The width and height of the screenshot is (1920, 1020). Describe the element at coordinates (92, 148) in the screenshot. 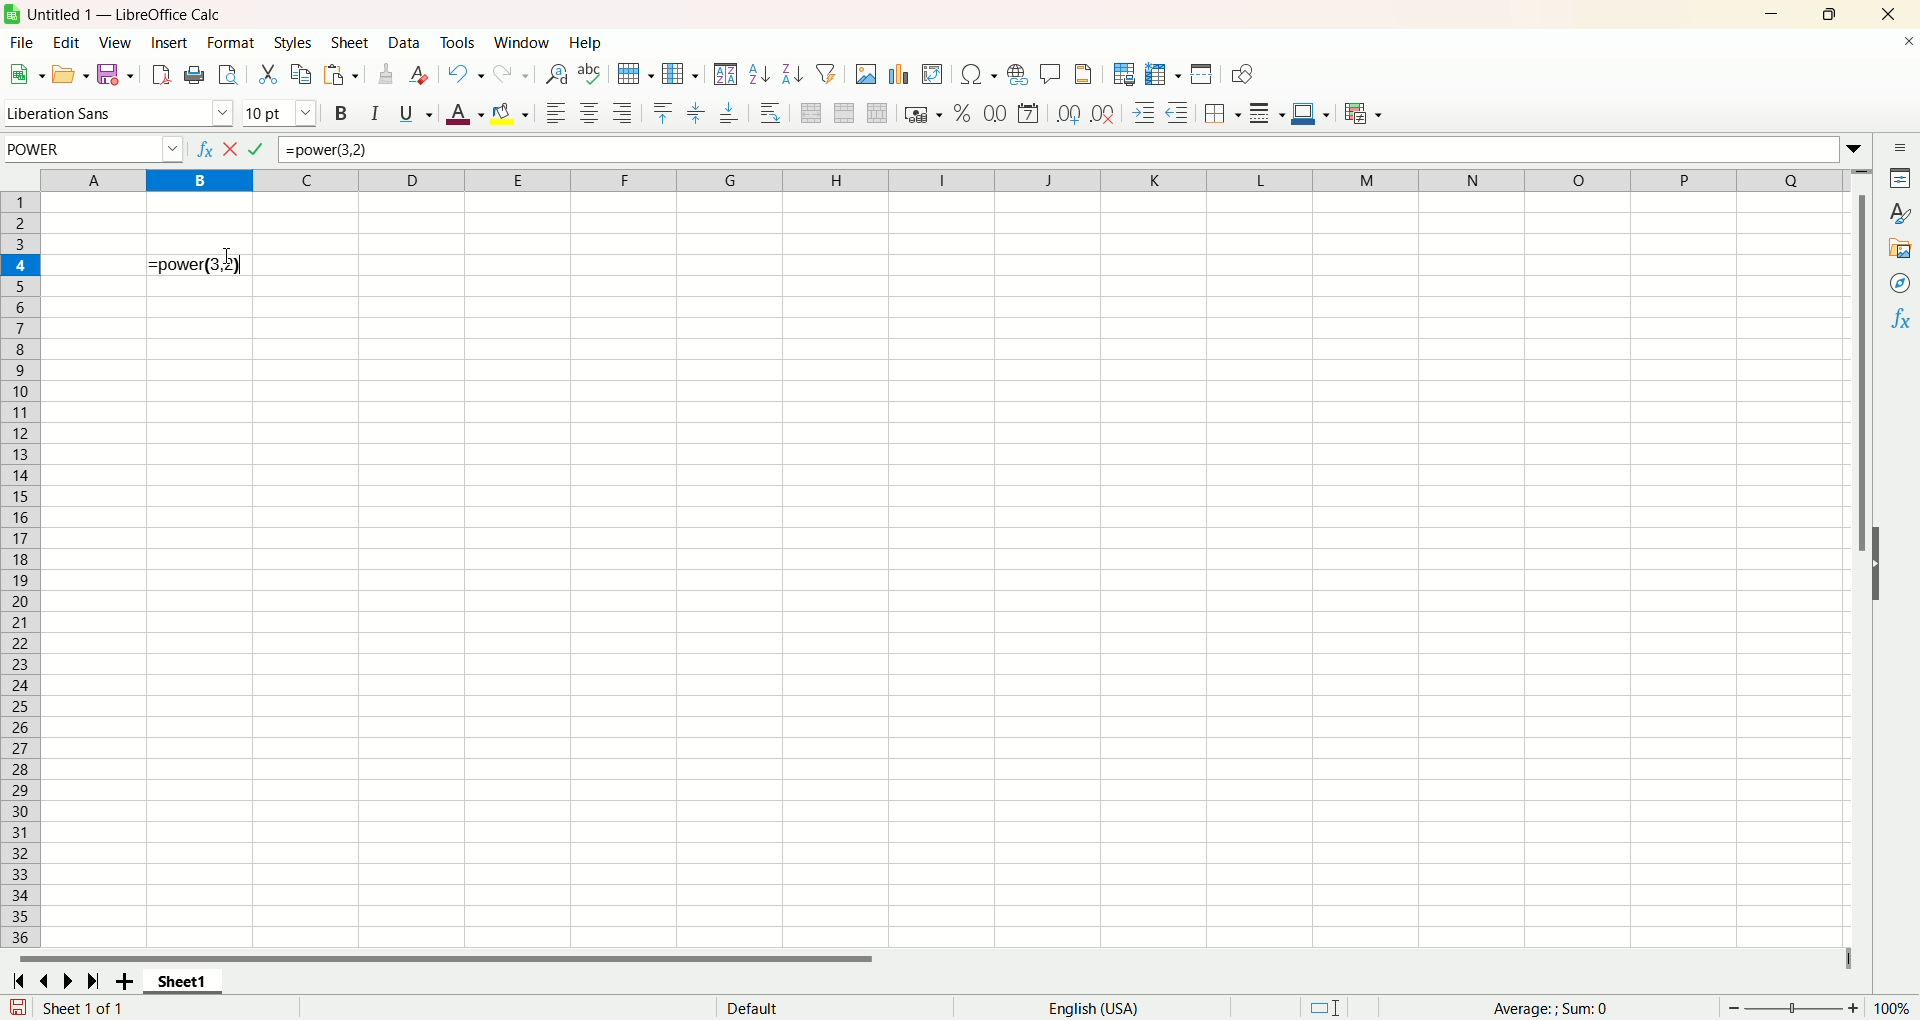

I see `POWER` at that location.